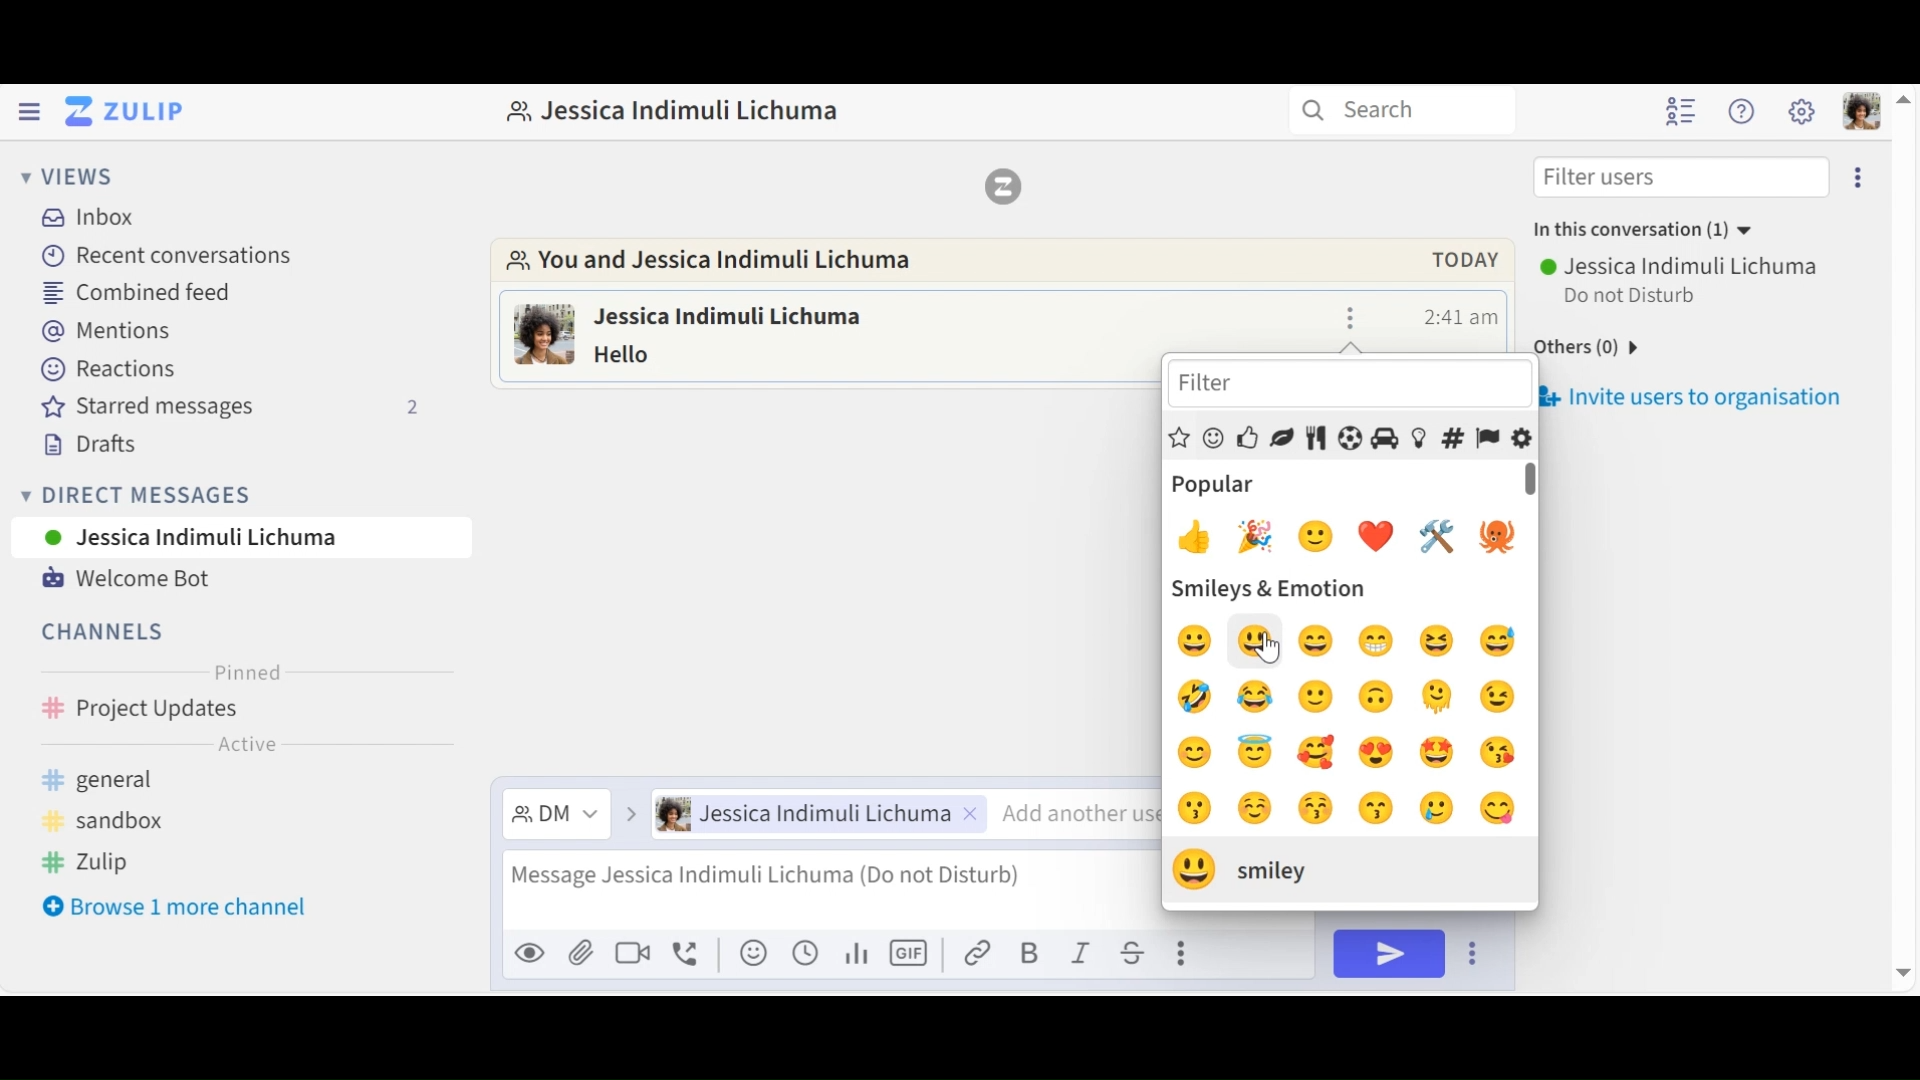  What do you see at coordinates (114, 822) in the screenshot?
I see `sandbox` at bounding box center [114, 822].